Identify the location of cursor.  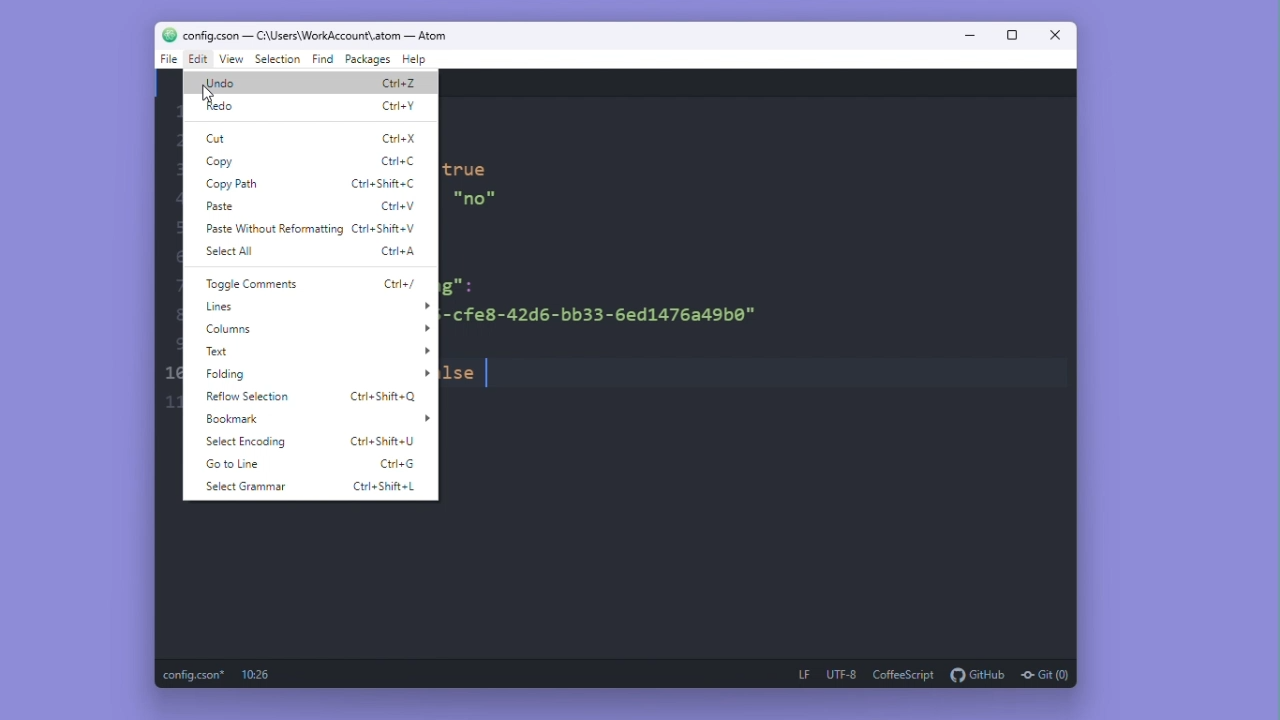
(201, 93).